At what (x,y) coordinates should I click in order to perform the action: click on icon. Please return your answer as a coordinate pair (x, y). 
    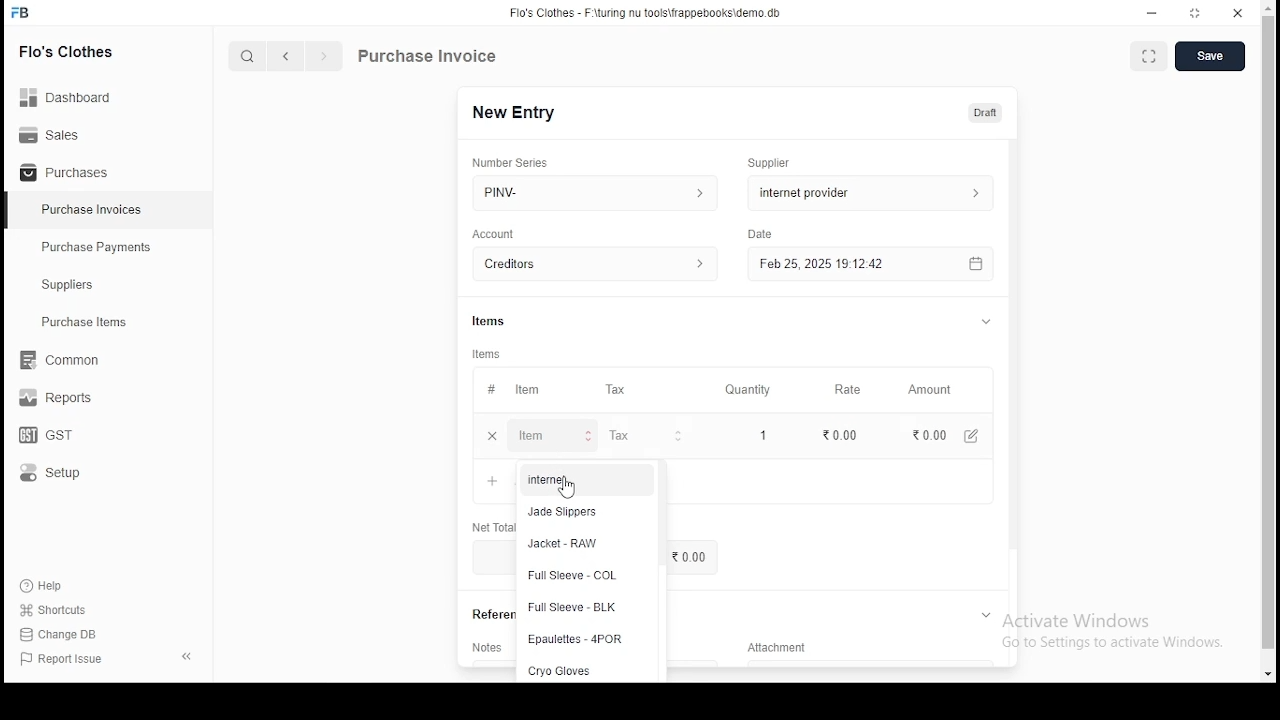
    Looking at the image, I should click on (21, 13).